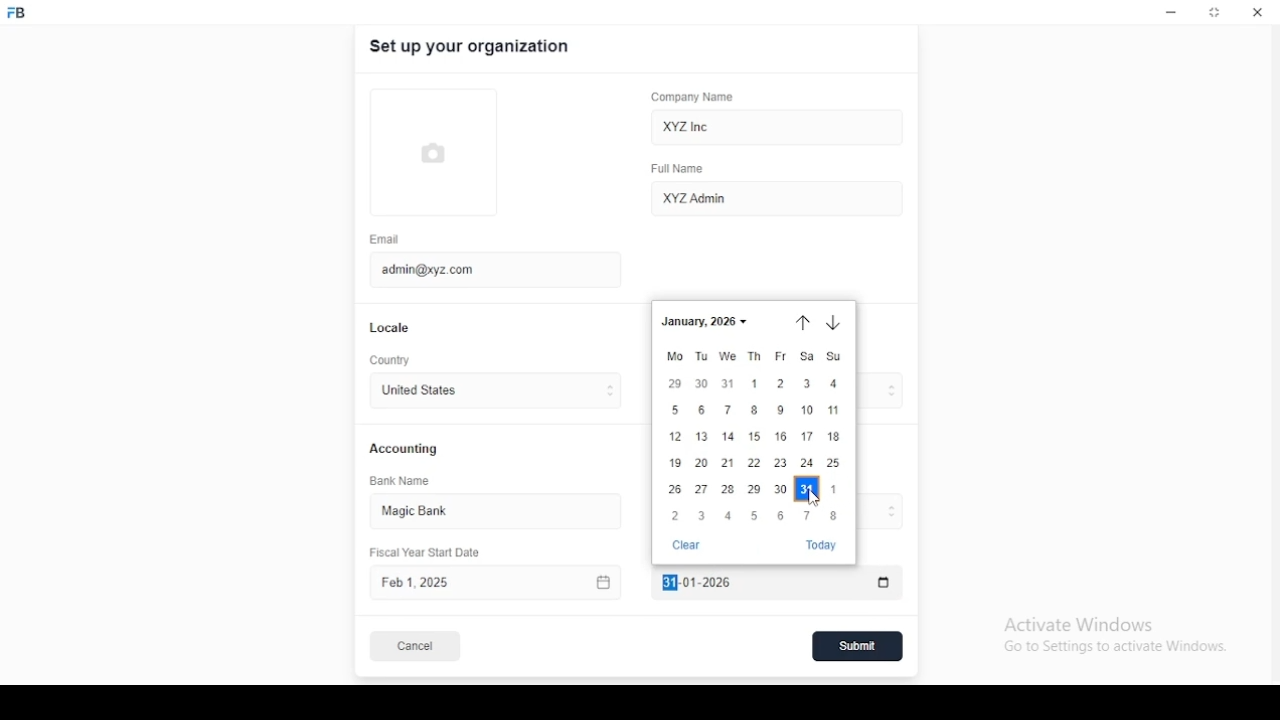  What do you see at coordinates (692, 97) in the screenshot?
I see `company name` at bounding box center [692, 97].